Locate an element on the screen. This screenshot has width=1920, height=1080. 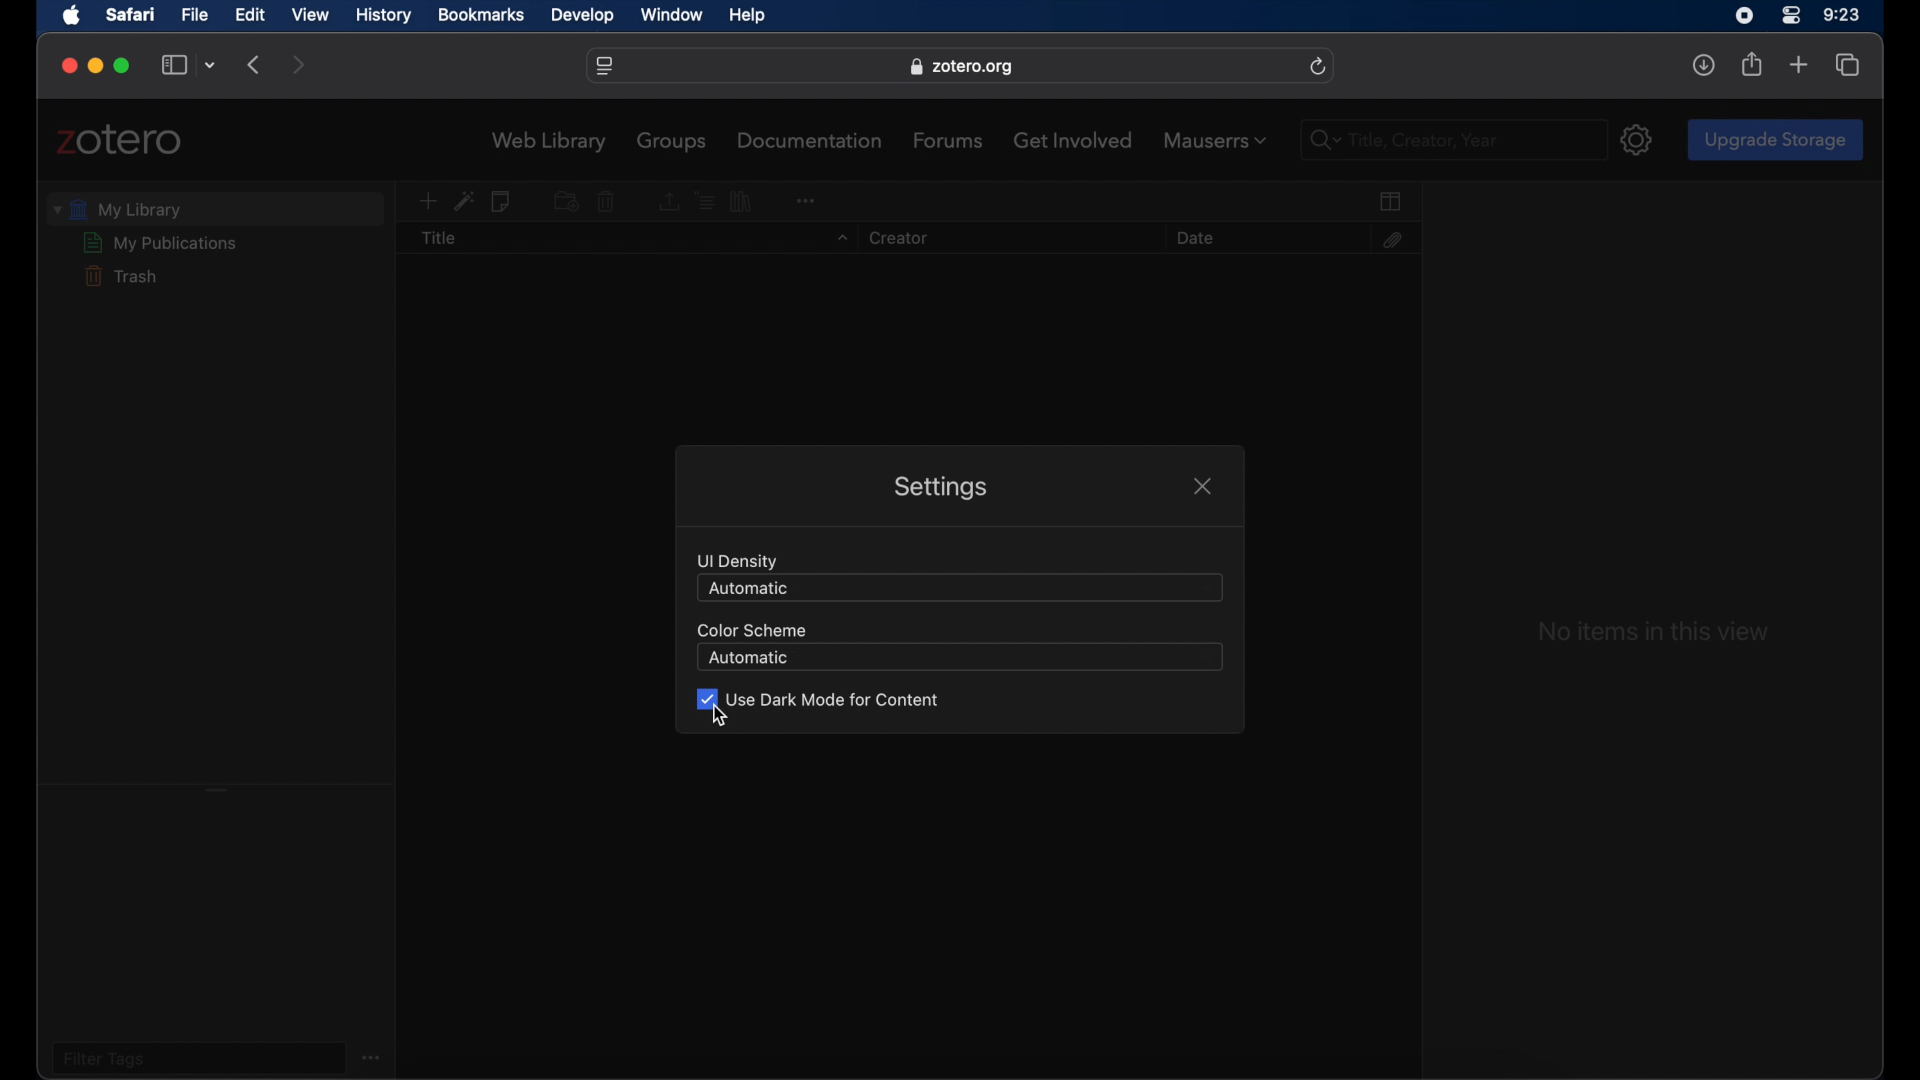
minimize is located at coordinates (94, 66).